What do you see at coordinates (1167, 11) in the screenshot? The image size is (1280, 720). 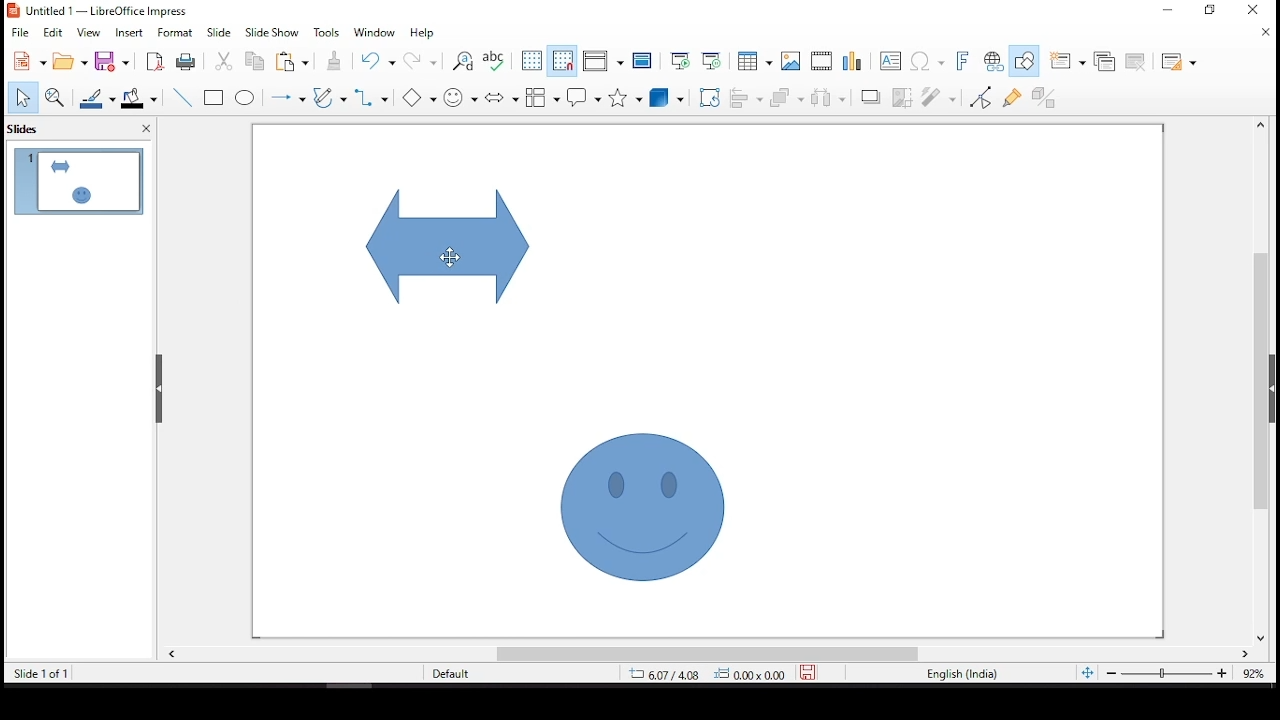 I see `restore` at bounding box center [1167, 11].